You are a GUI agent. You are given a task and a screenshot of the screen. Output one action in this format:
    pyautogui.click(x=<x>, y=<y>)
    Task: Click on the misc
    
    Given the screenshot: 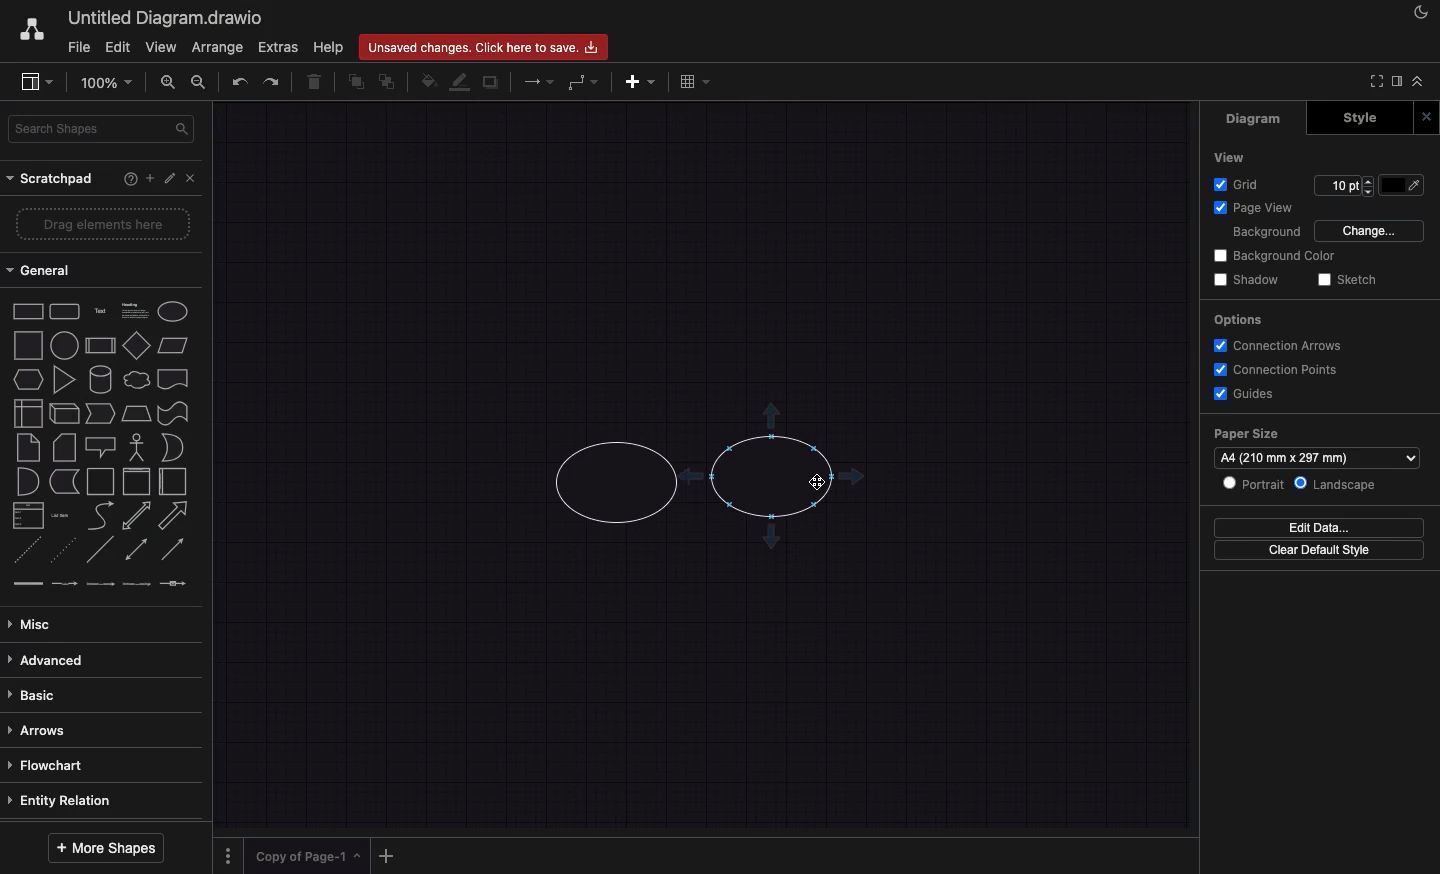 What is the action you would take?
    pyautogui.click(x=98, y=626)
    